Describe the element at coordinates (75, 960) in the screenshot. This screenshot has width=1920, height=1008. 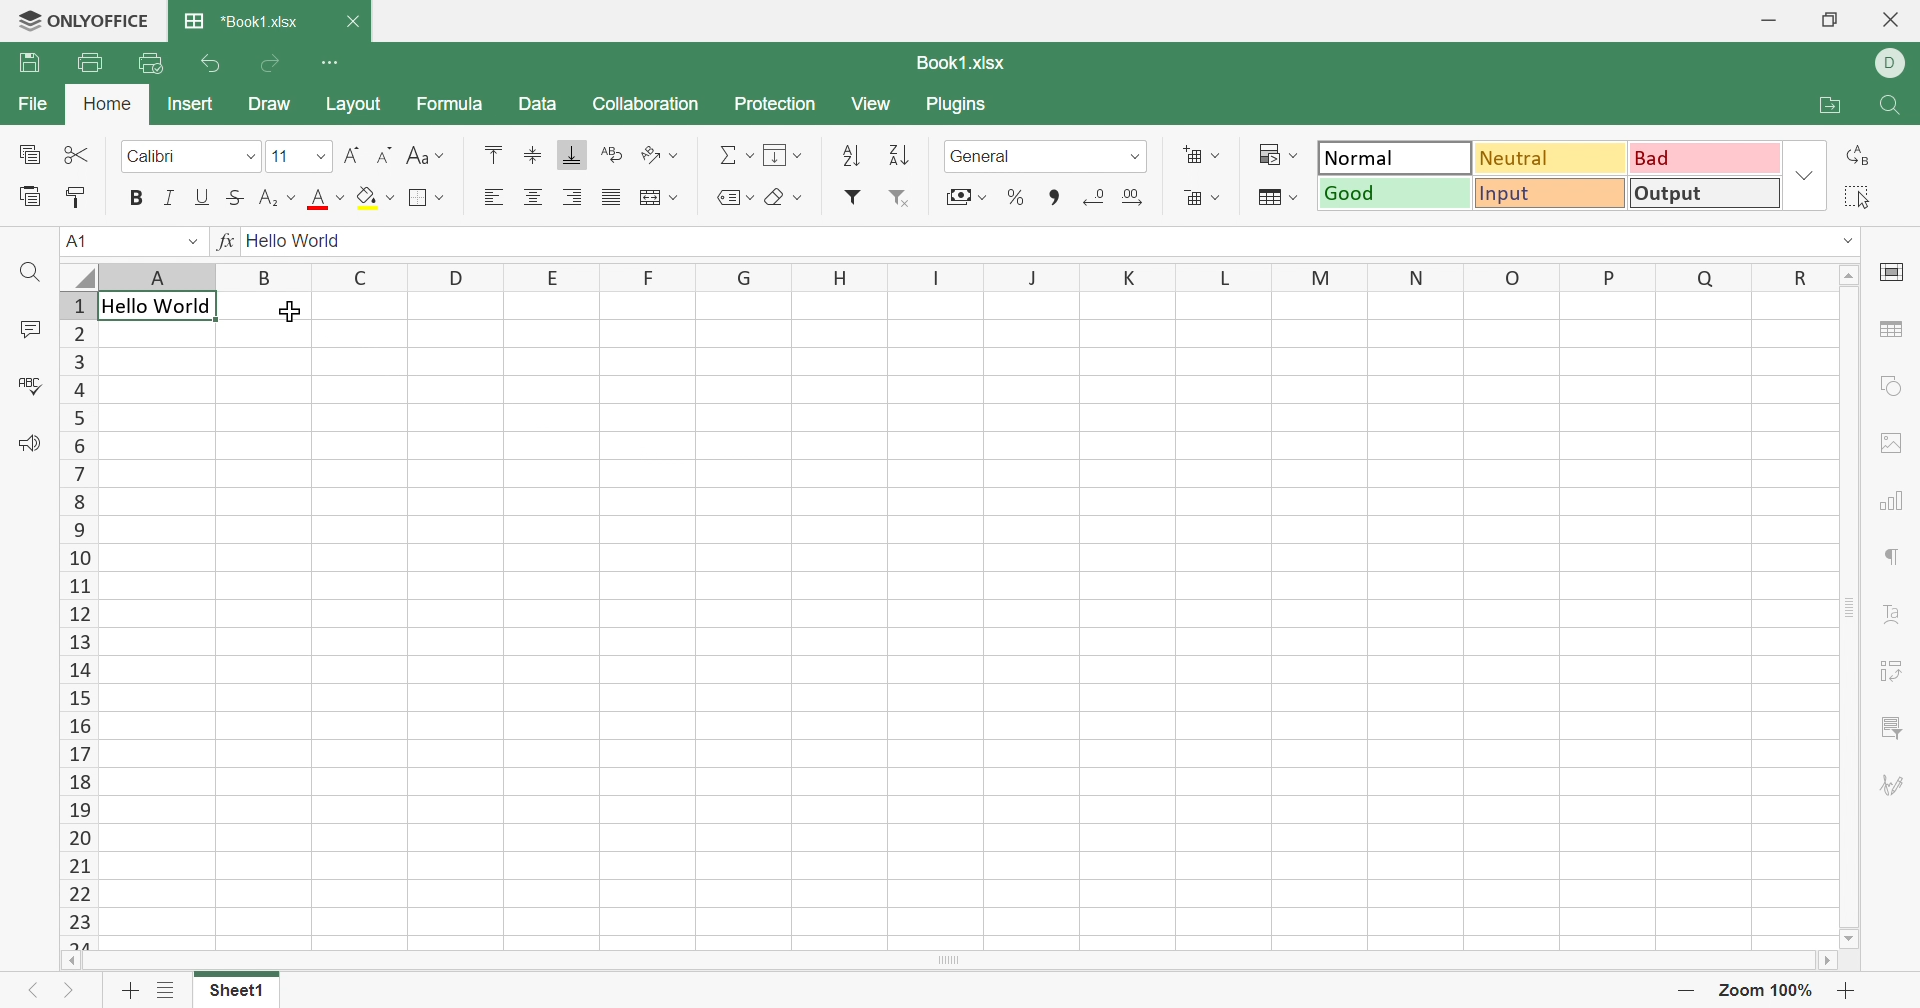
I see `Scroll Left` at that location.